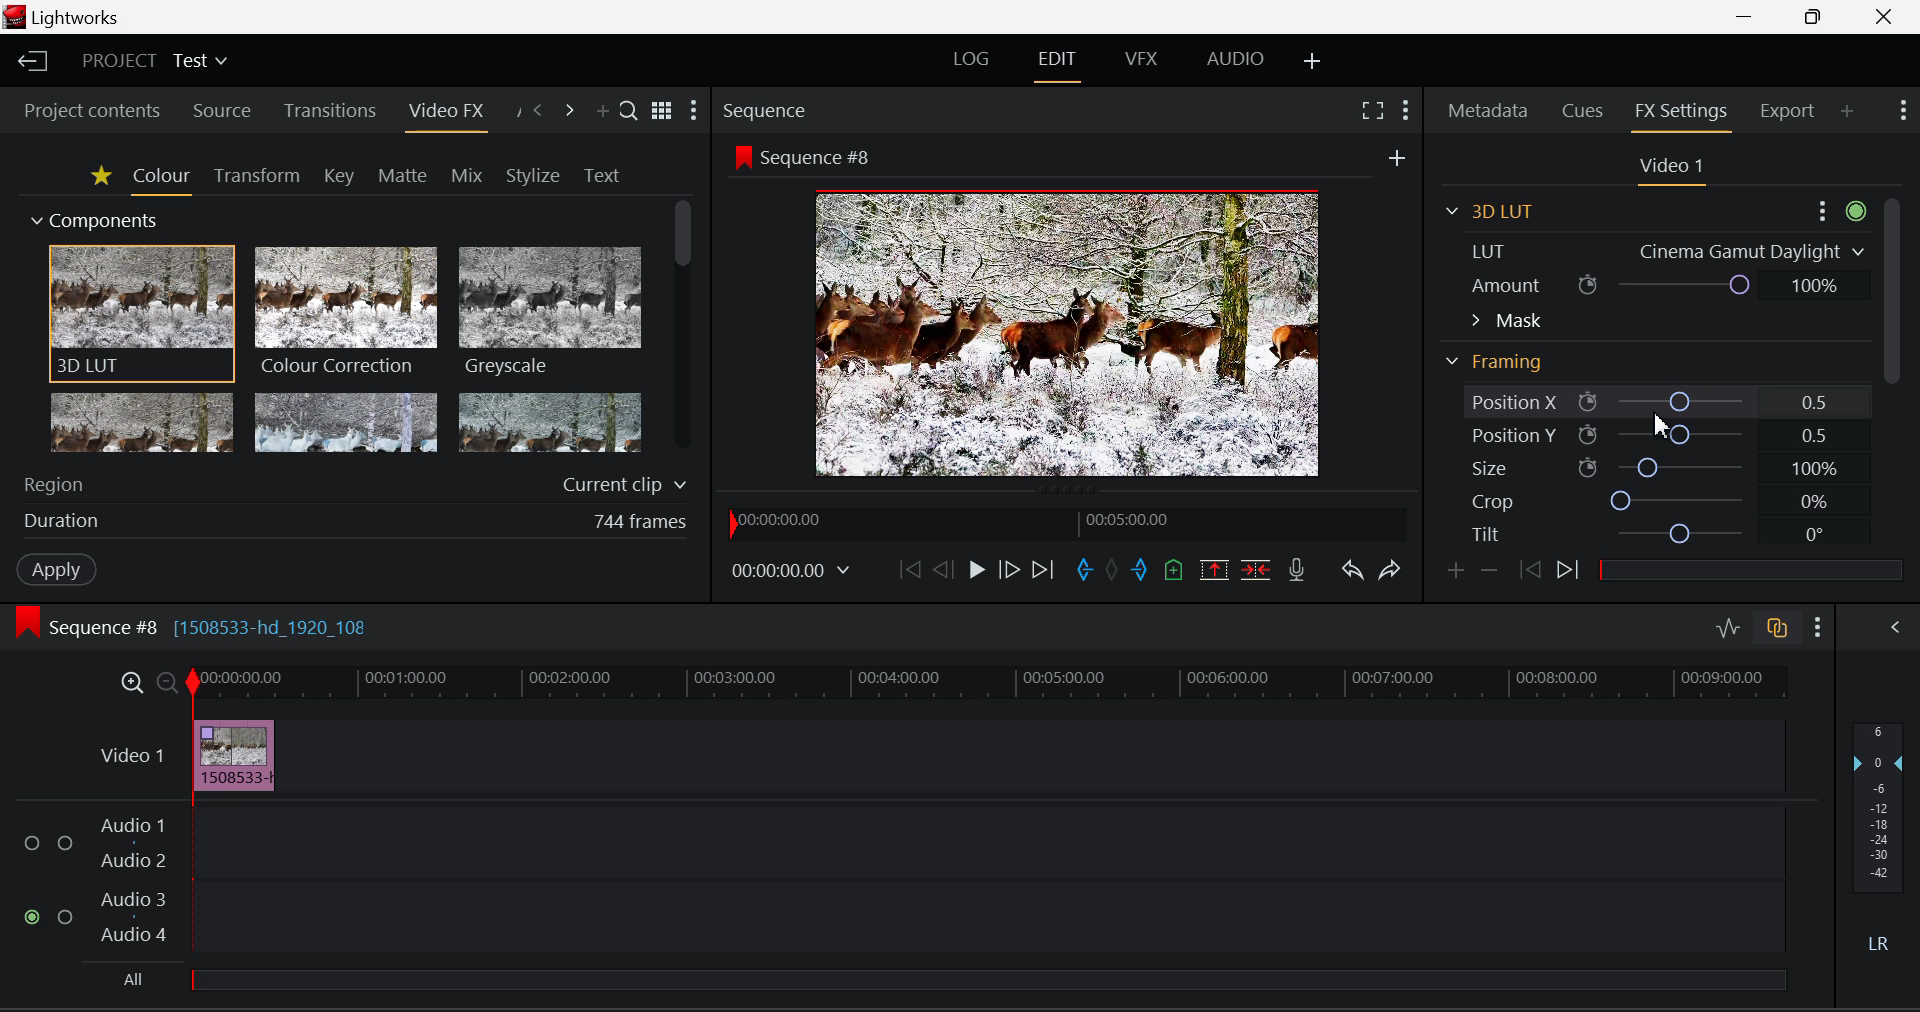 This screenshot has height=1012, width=1920. Describe the element at coordinates (1883, 841) in the screenshot. I see `Decibel Level` at that location.